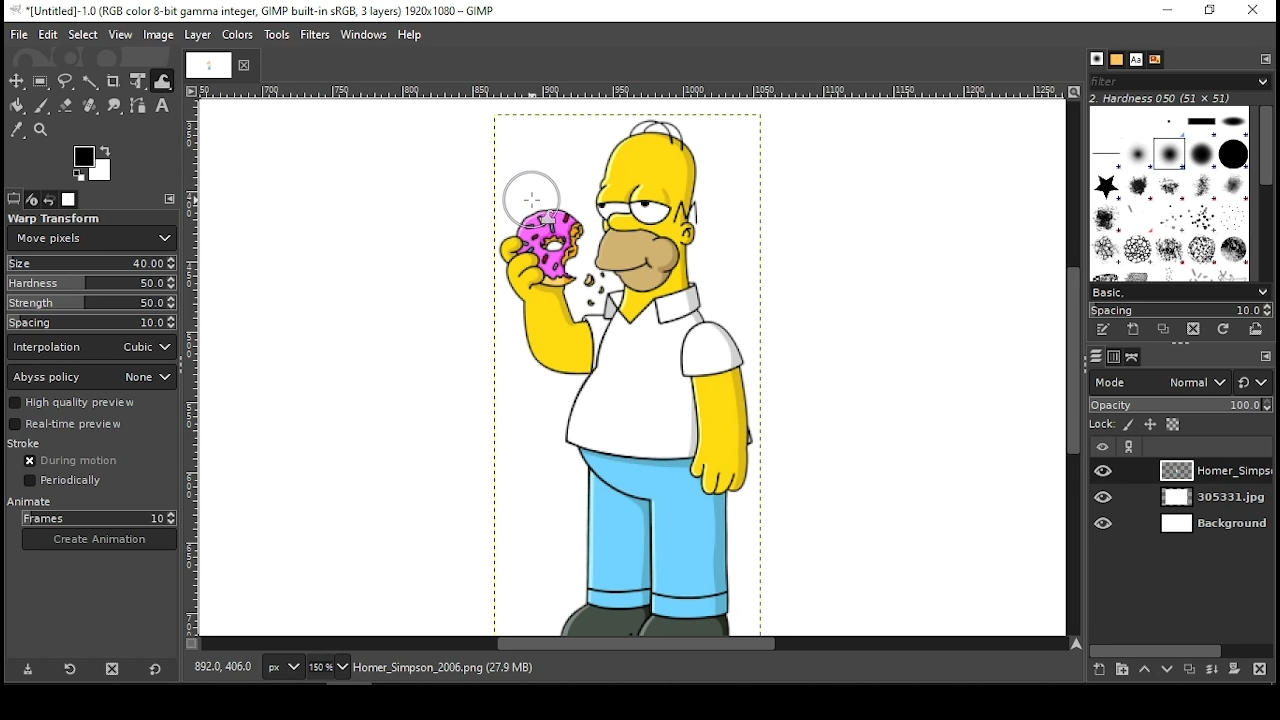 The width and height of the screenshot is (1280, 720). Describe the element at coordinates (250, 63) in the screenshot. I see `close` at that location.